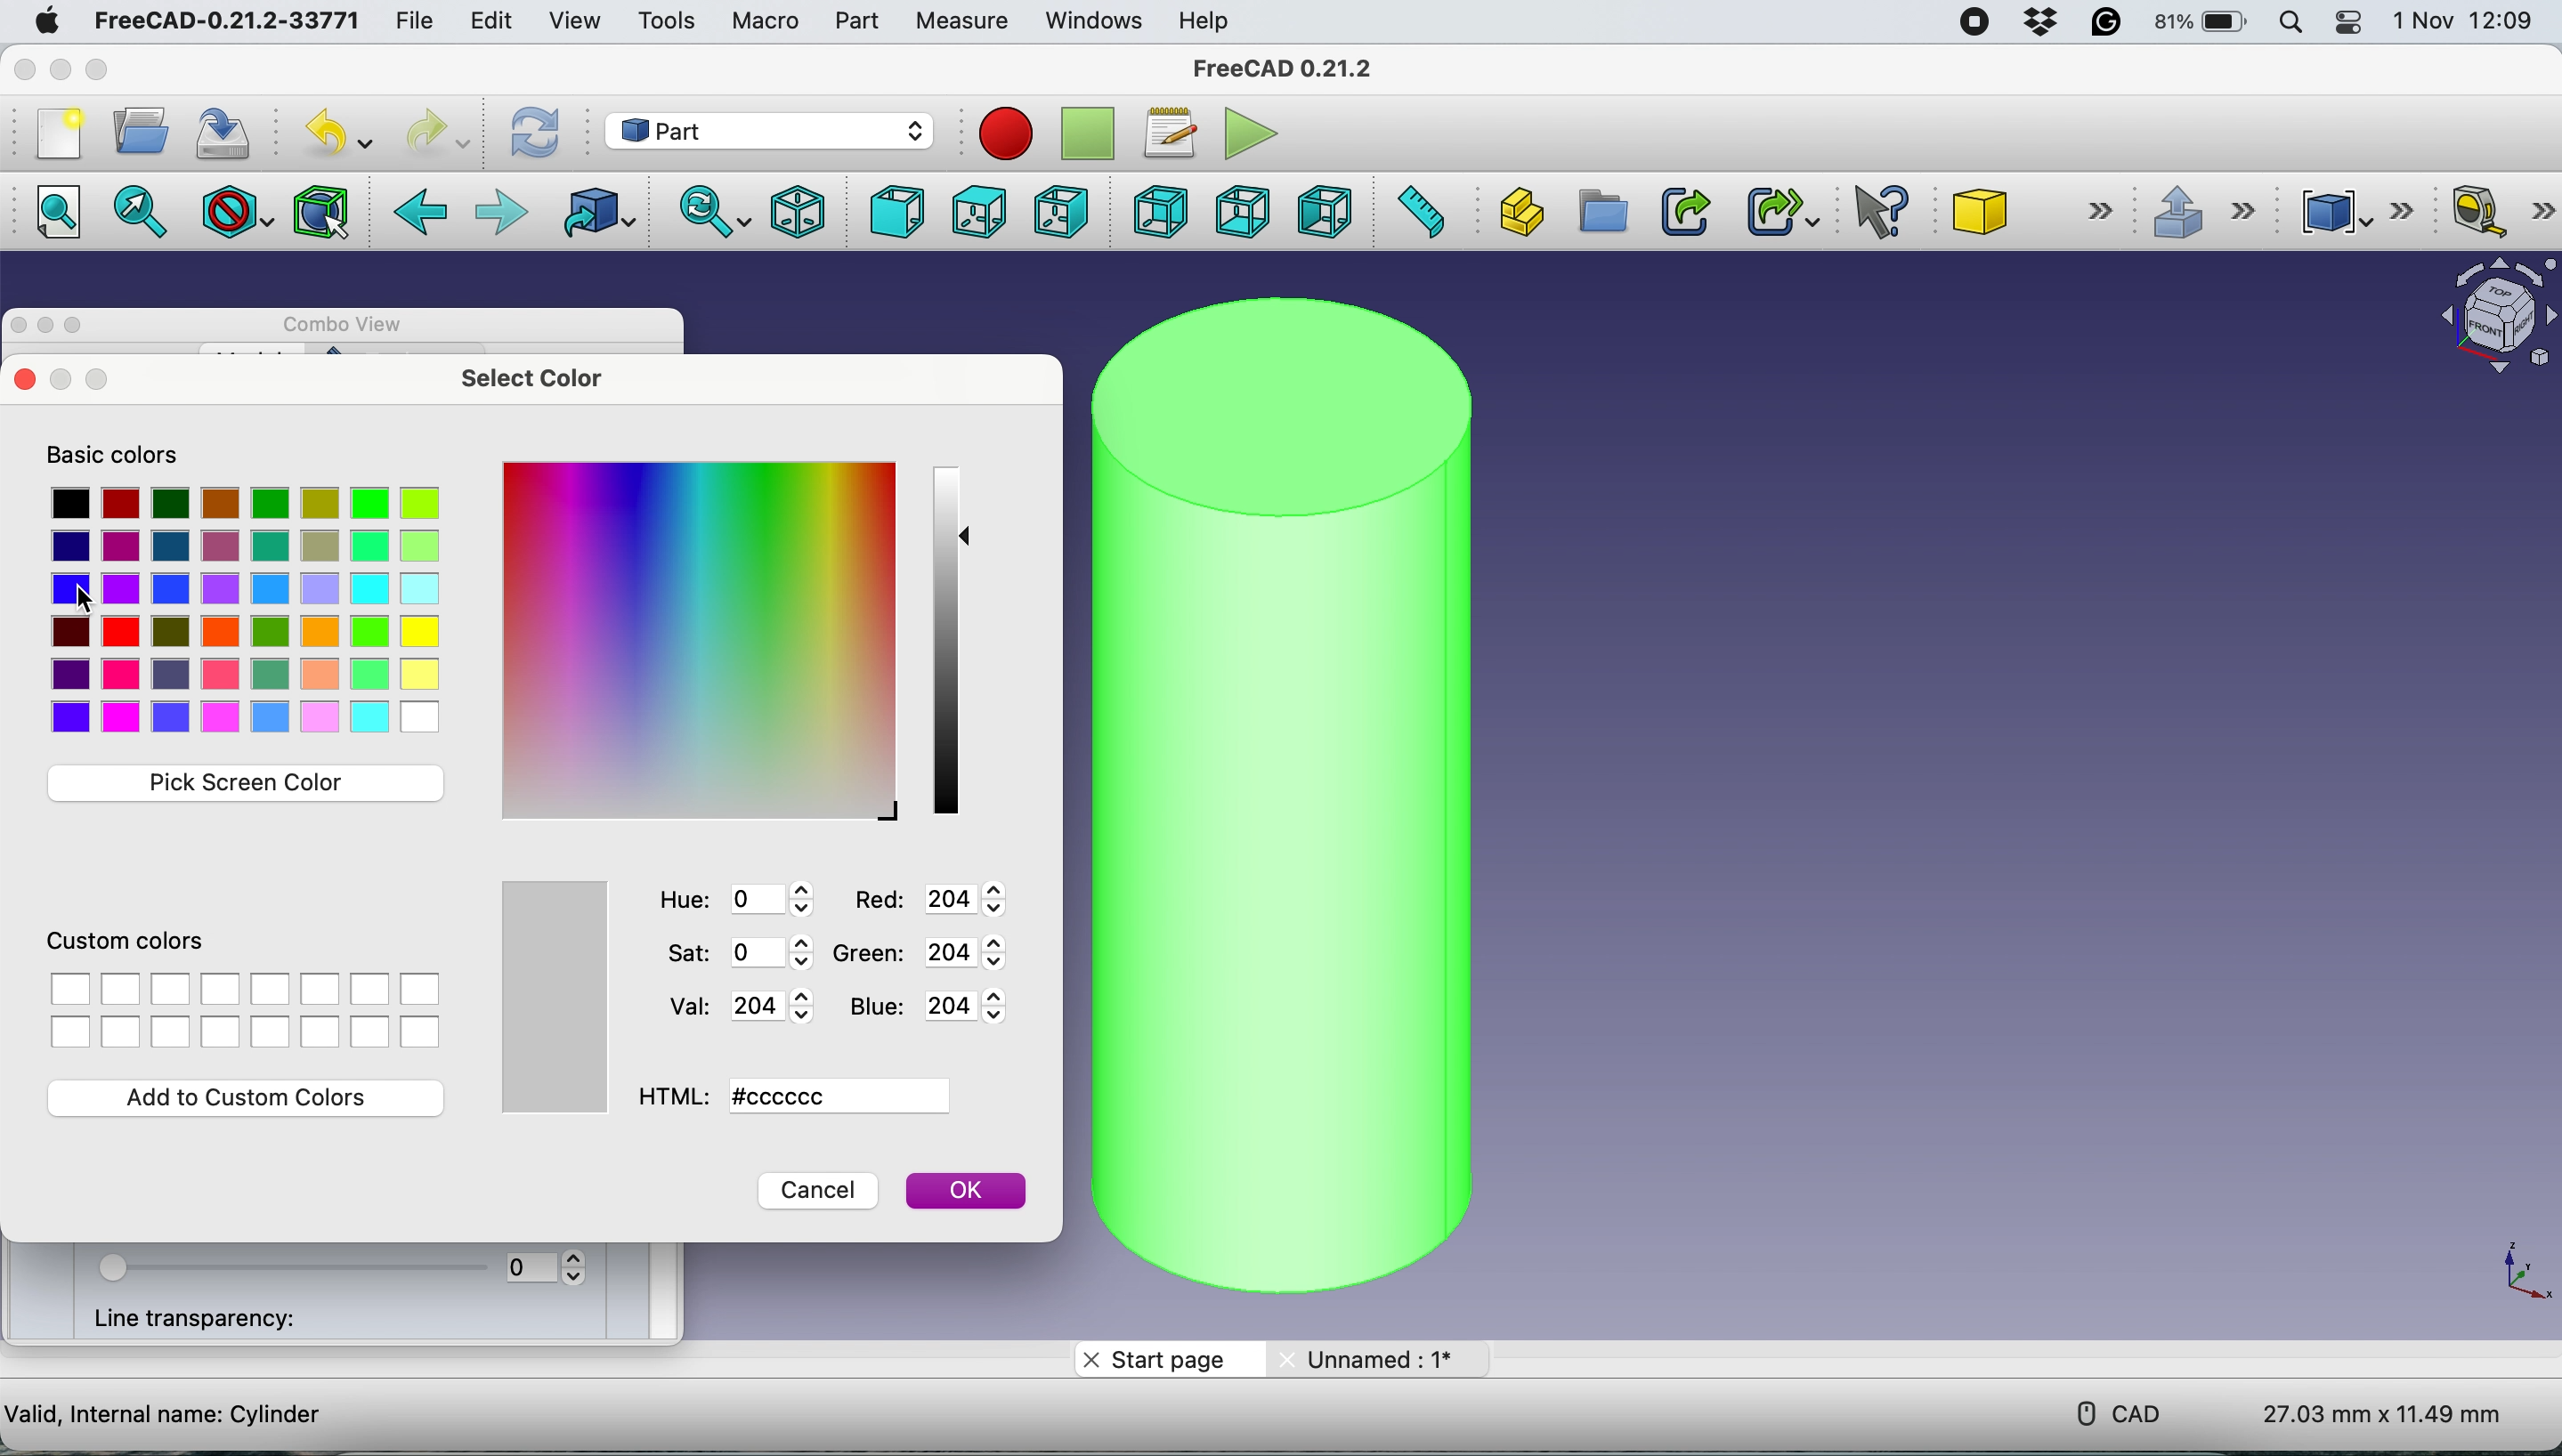  I want to click on measure distance, so click(1426, 211).